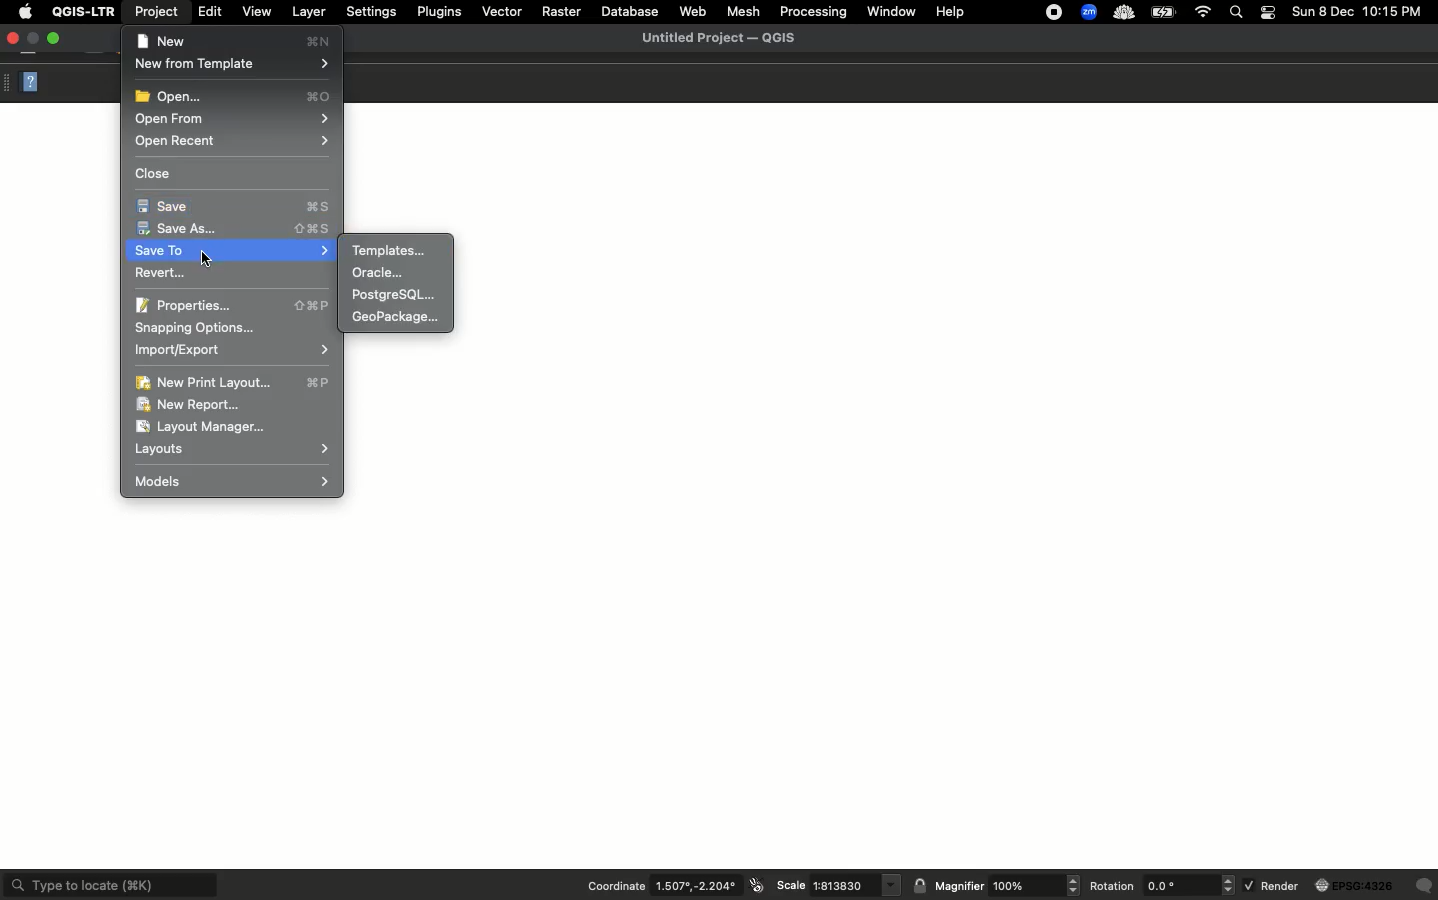 Image resolution: width=1438 pixels, height=900 pixels. Describe the element at coordinates (744, 12) in the screenshot. I see `Mesh` at that location.